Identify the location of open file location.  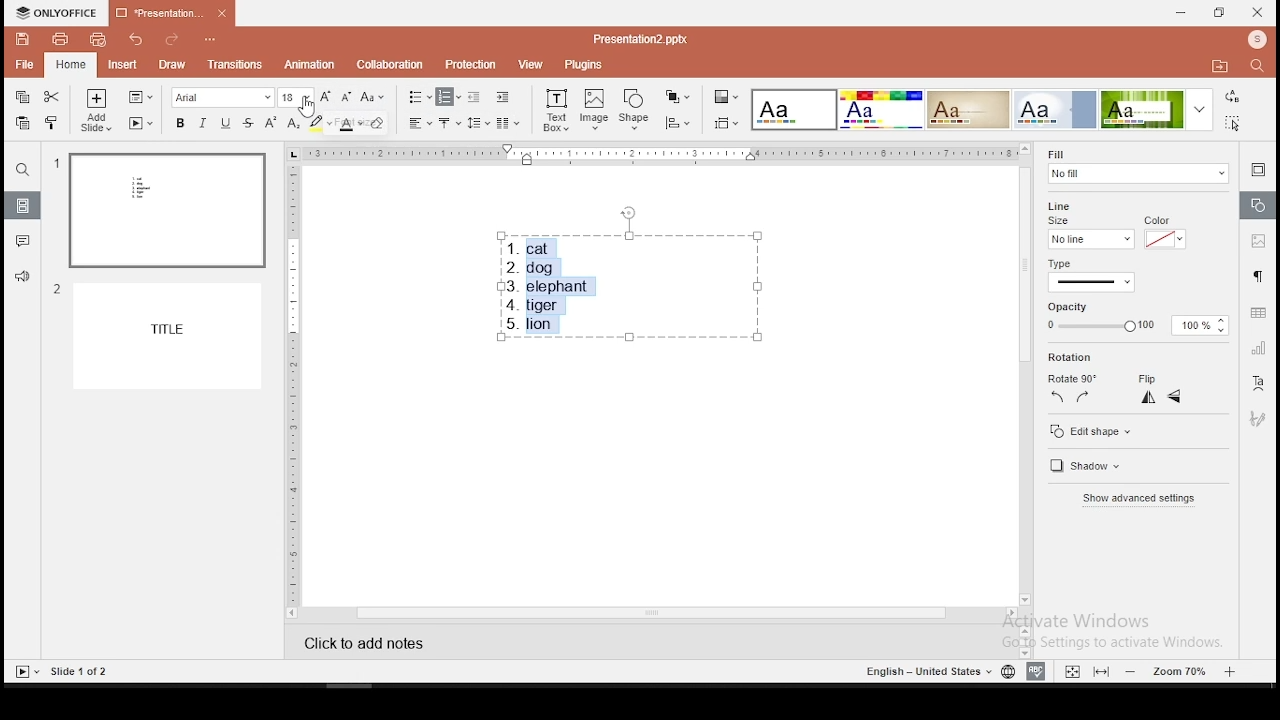
(1217, 66).